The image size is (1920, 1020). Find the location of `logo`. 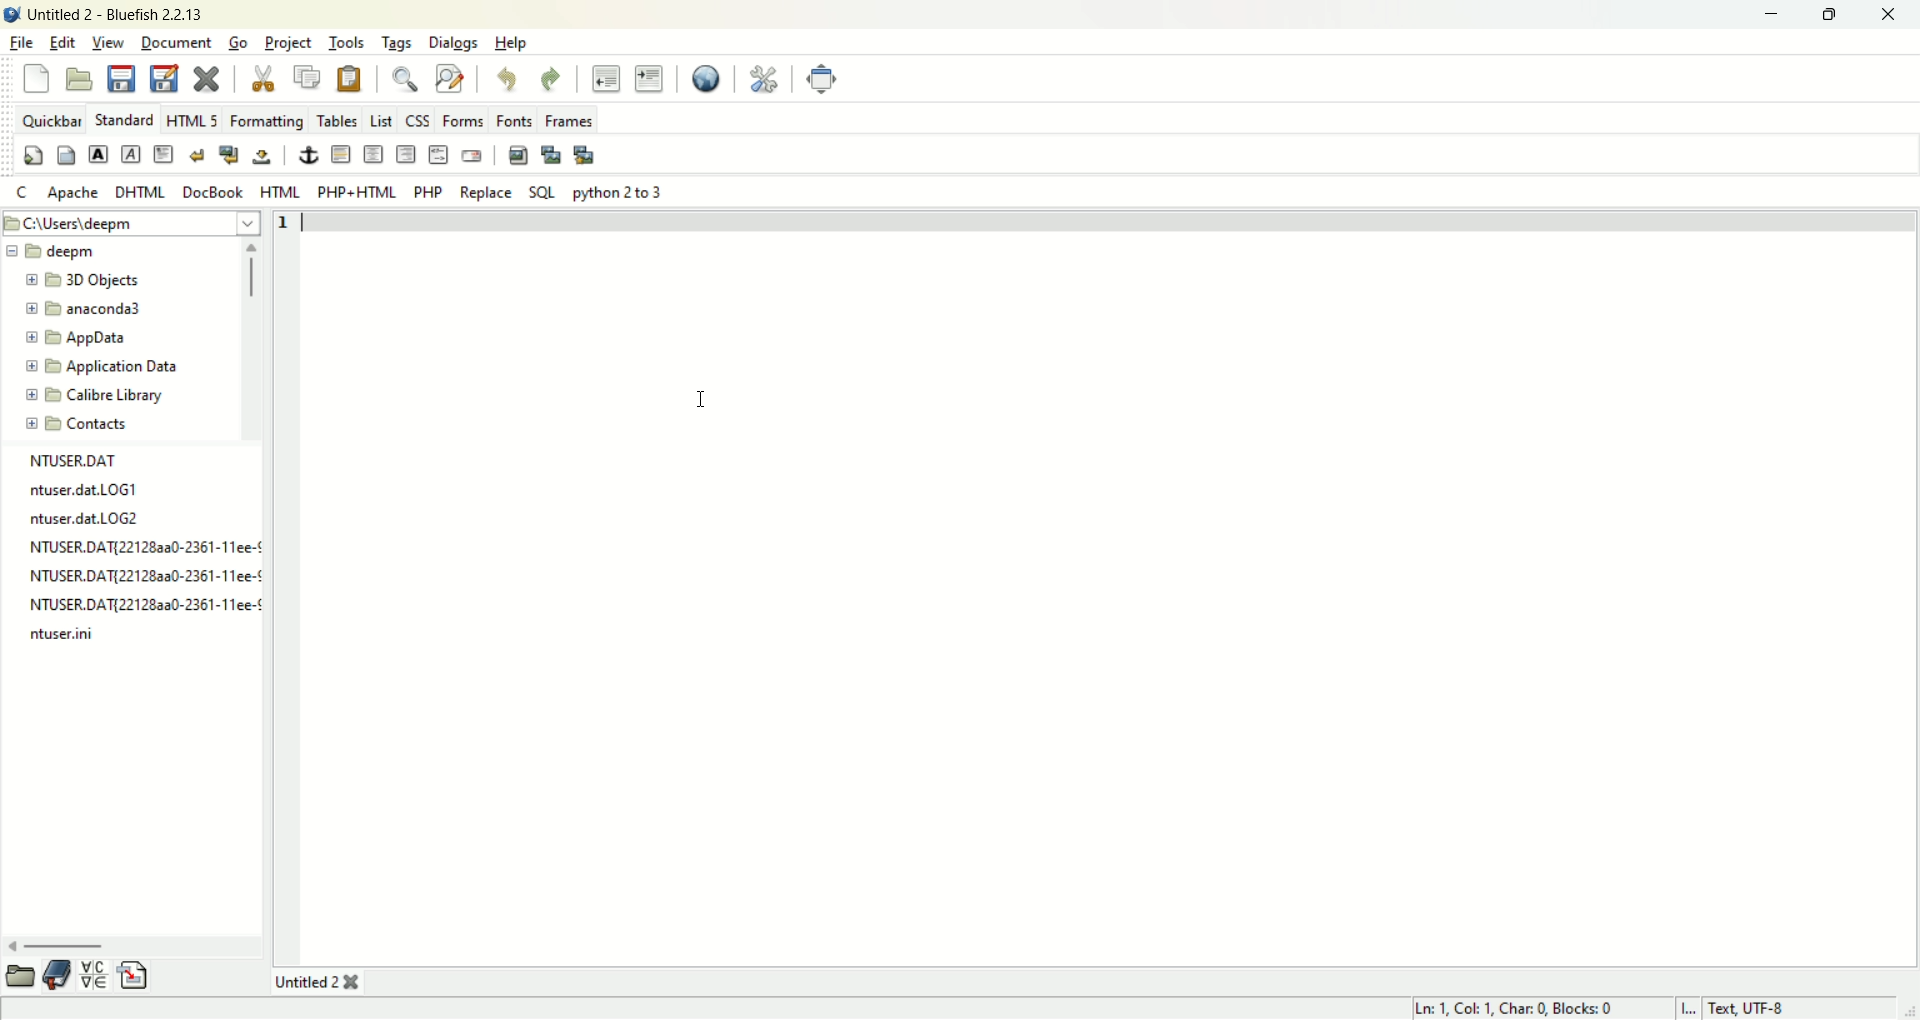

logo is located at coordinates (12, 12).